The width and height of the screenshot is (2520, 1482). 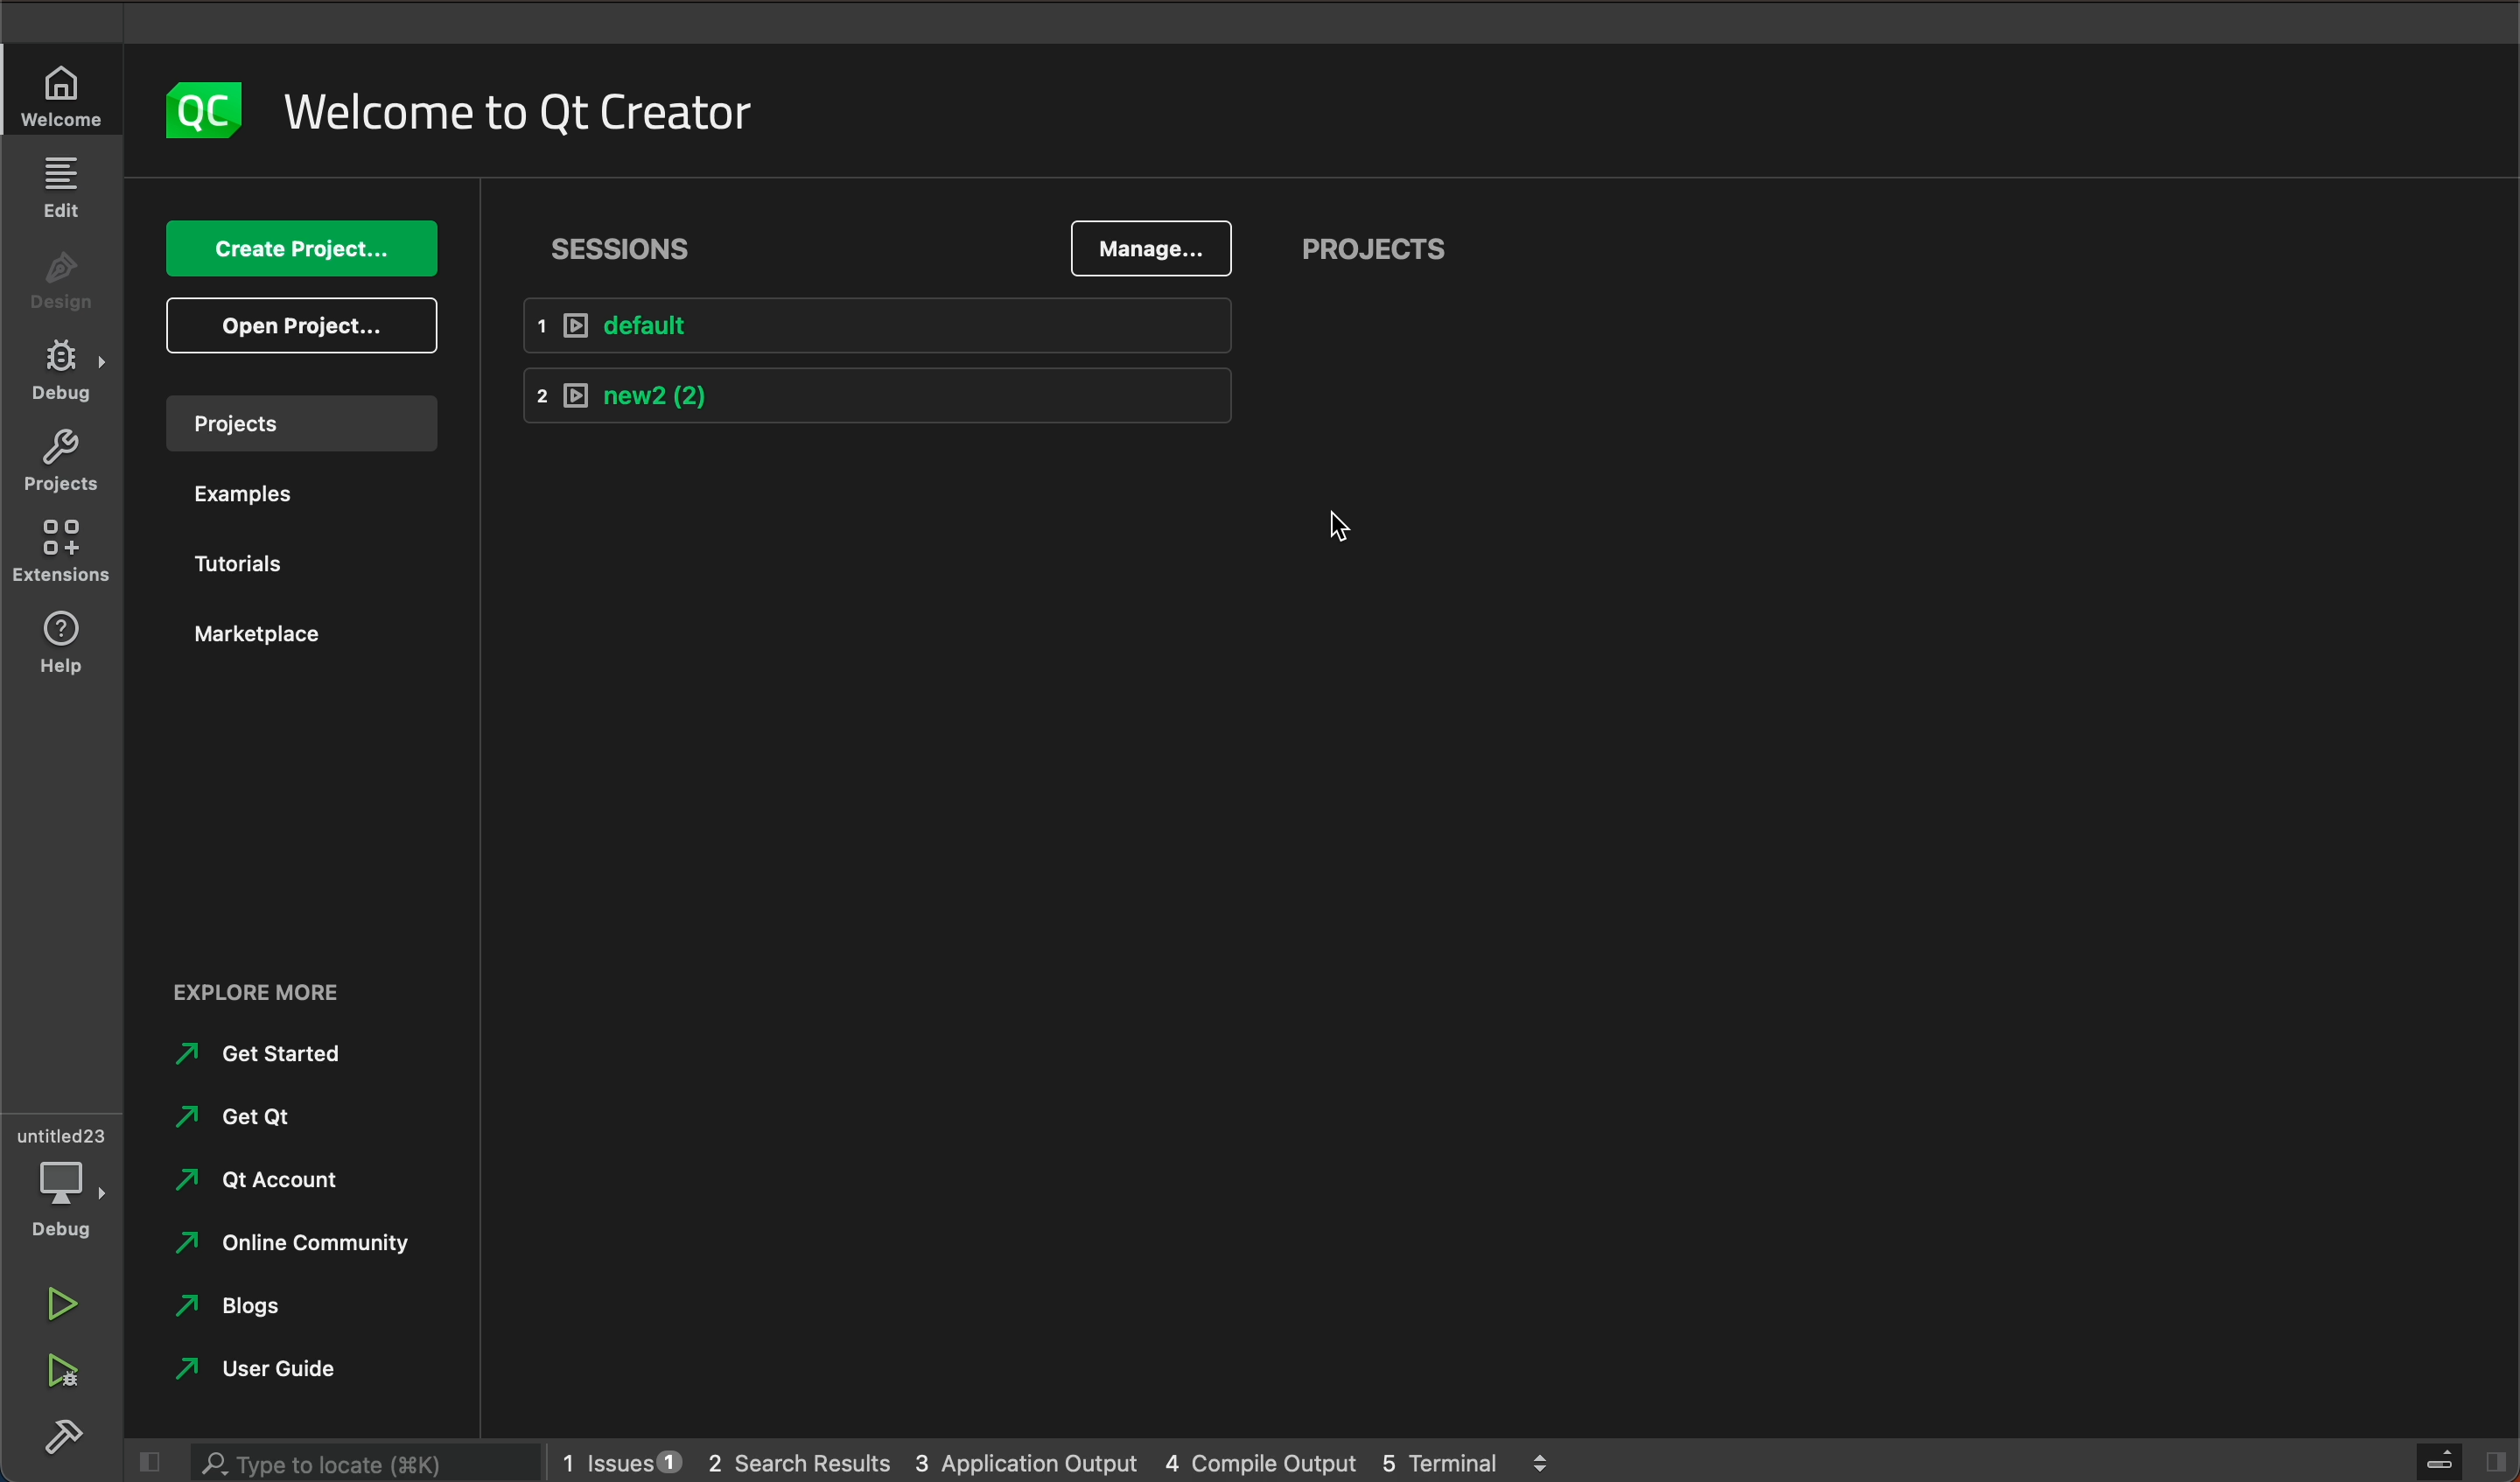 What do you see at coordinates (314, 423) in the screenshot?
I see `projects` at bounding box center [314, 423].